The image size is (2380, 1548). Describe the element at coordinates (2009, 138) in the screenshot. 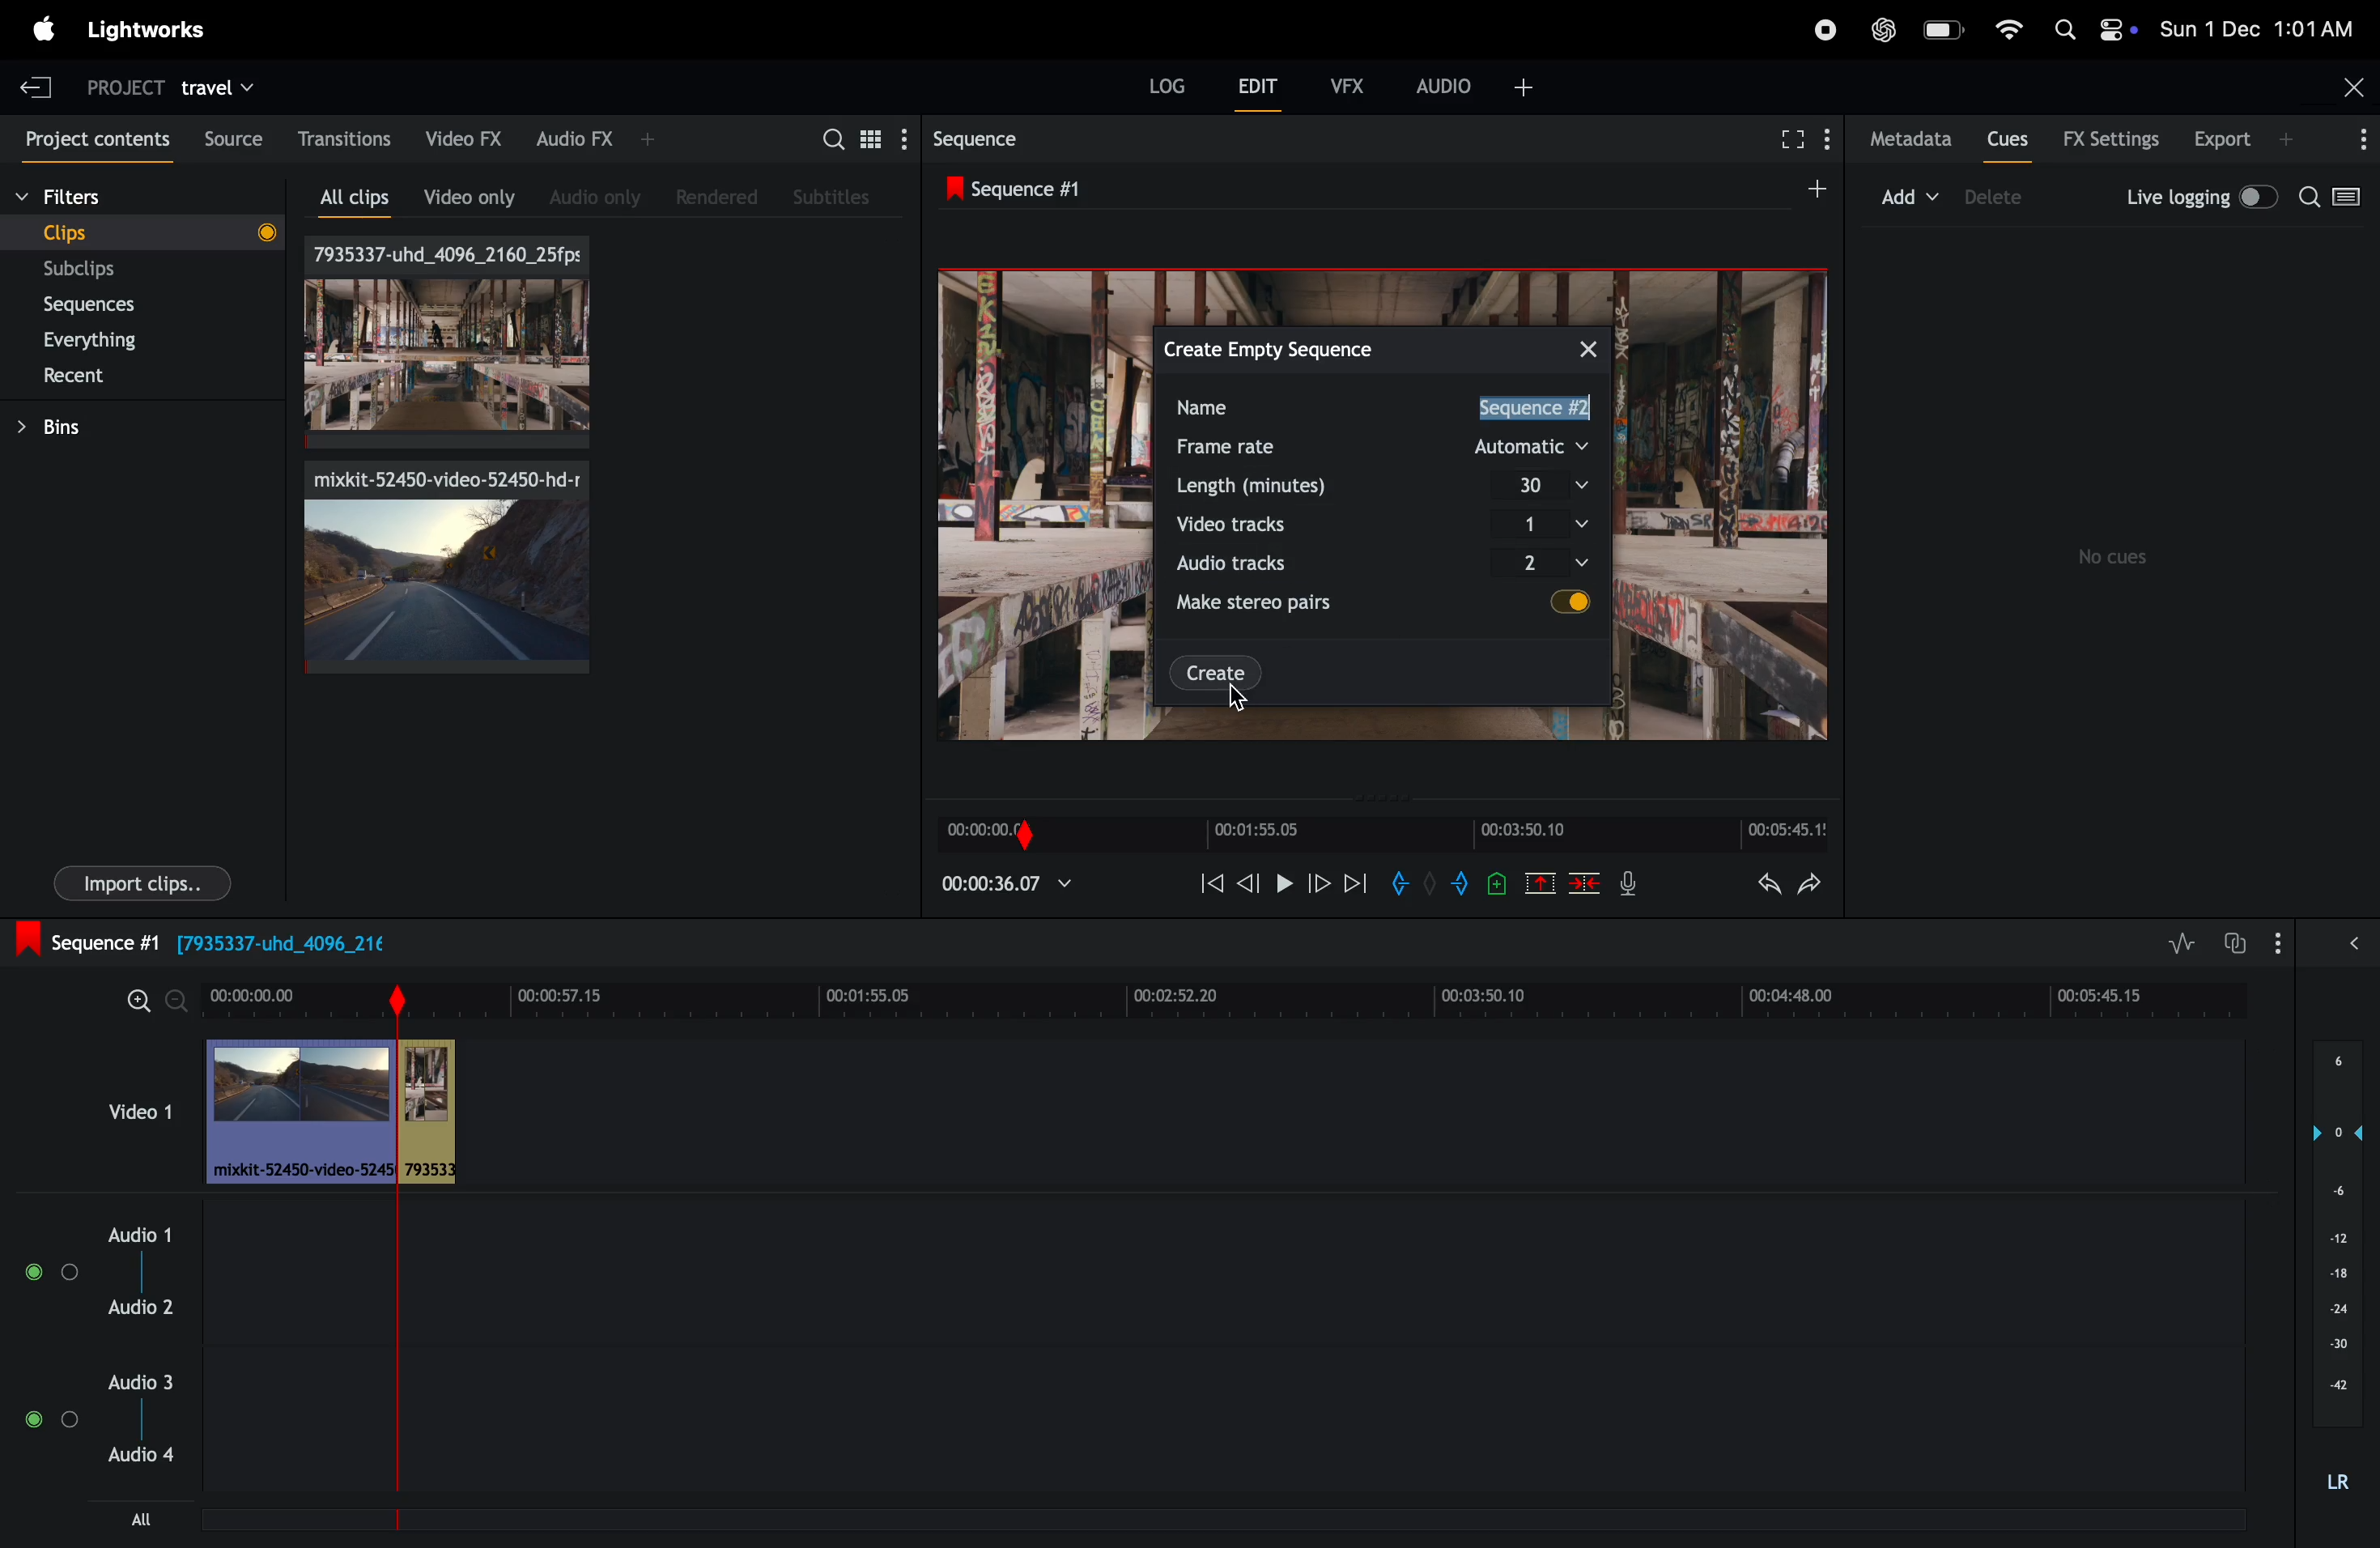

I see `cues` at that location.